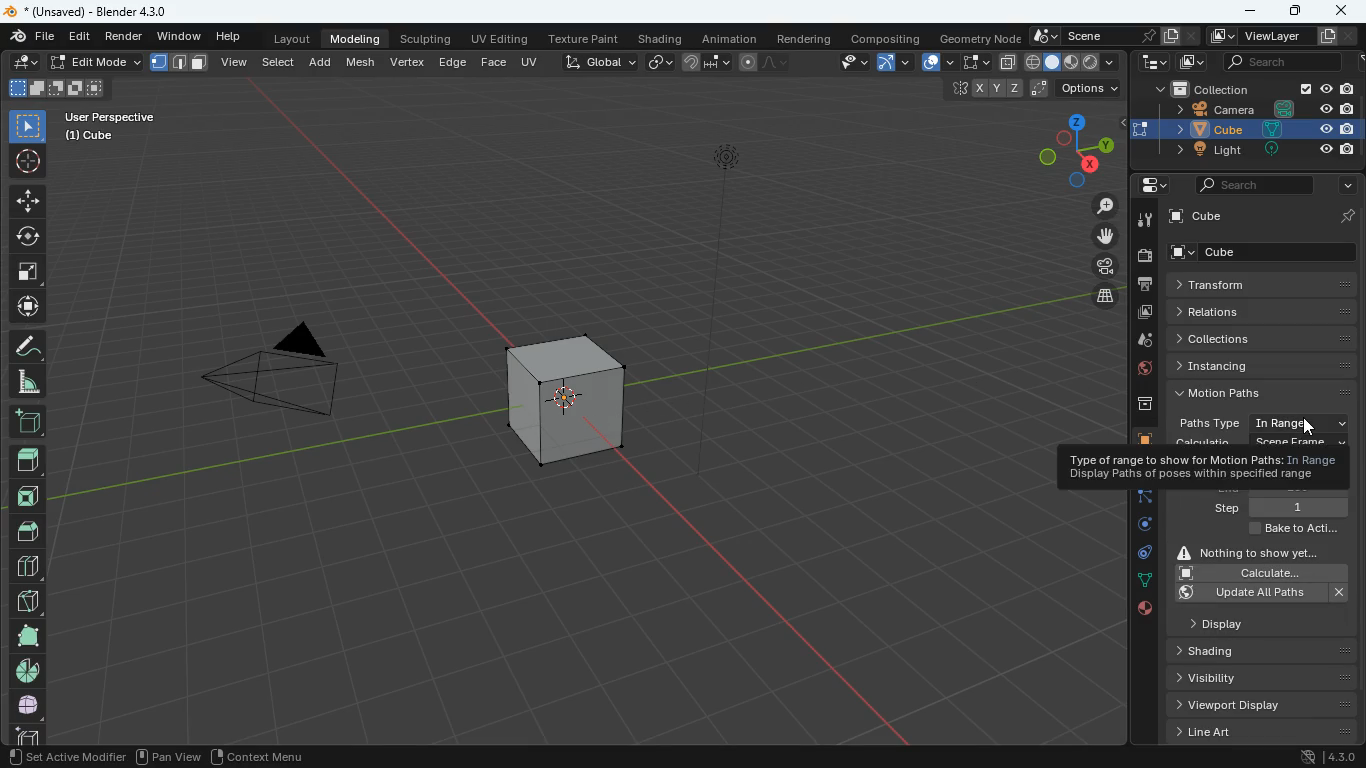 This screenshot has width=1366, height=768. I want to click on warning, so click(1258, 551).